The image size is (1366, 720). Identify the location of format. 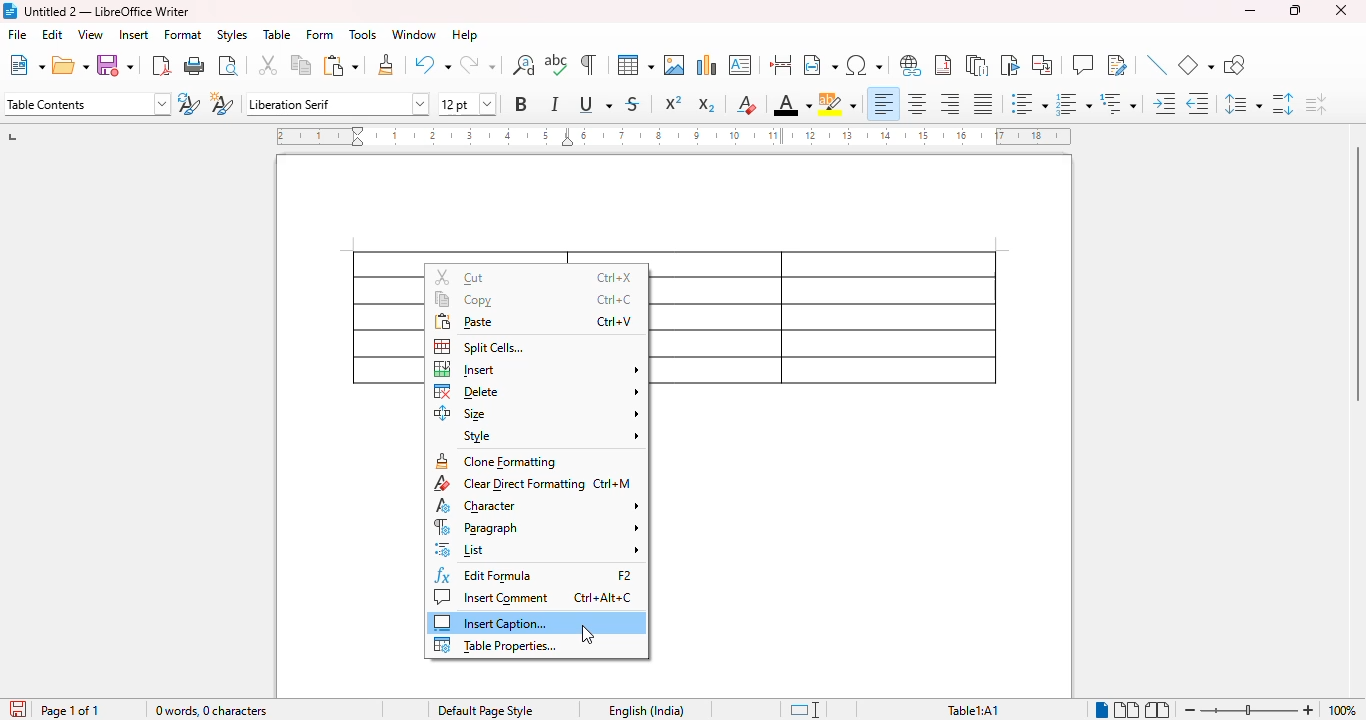
(183, 35).